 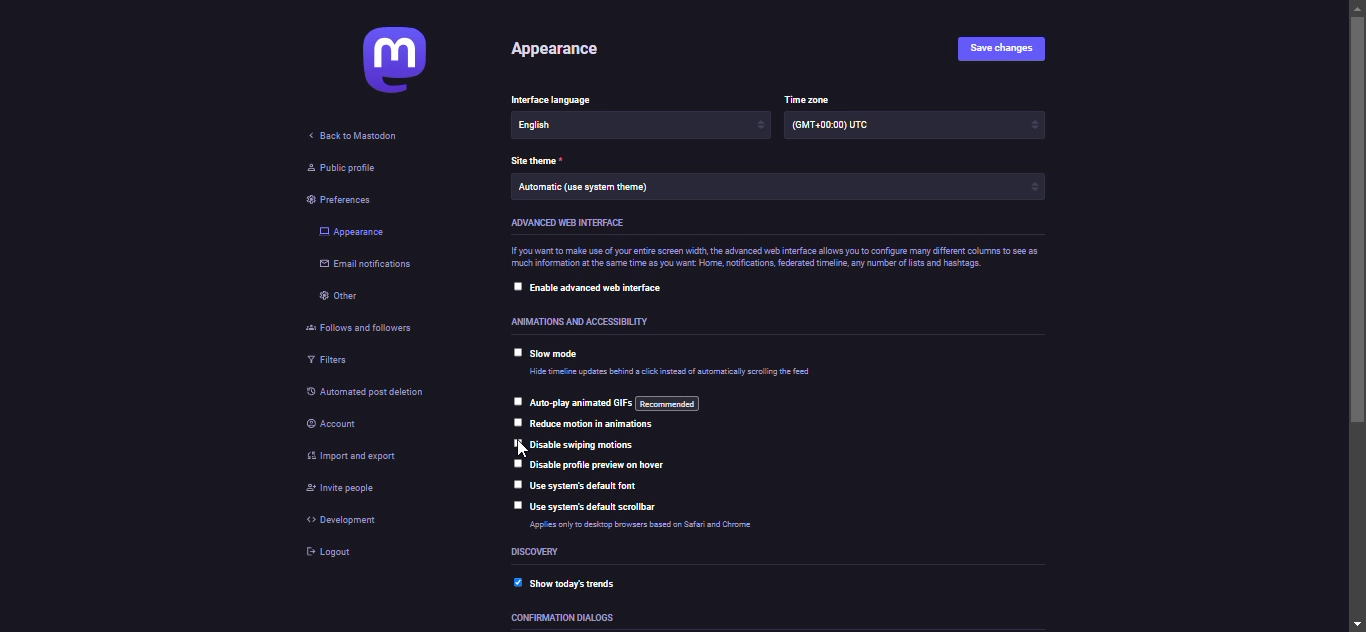 What do you see at coordinates (369, 390) in the screenshot?
I see `automated post deletion` at bounding box center [369, 390].